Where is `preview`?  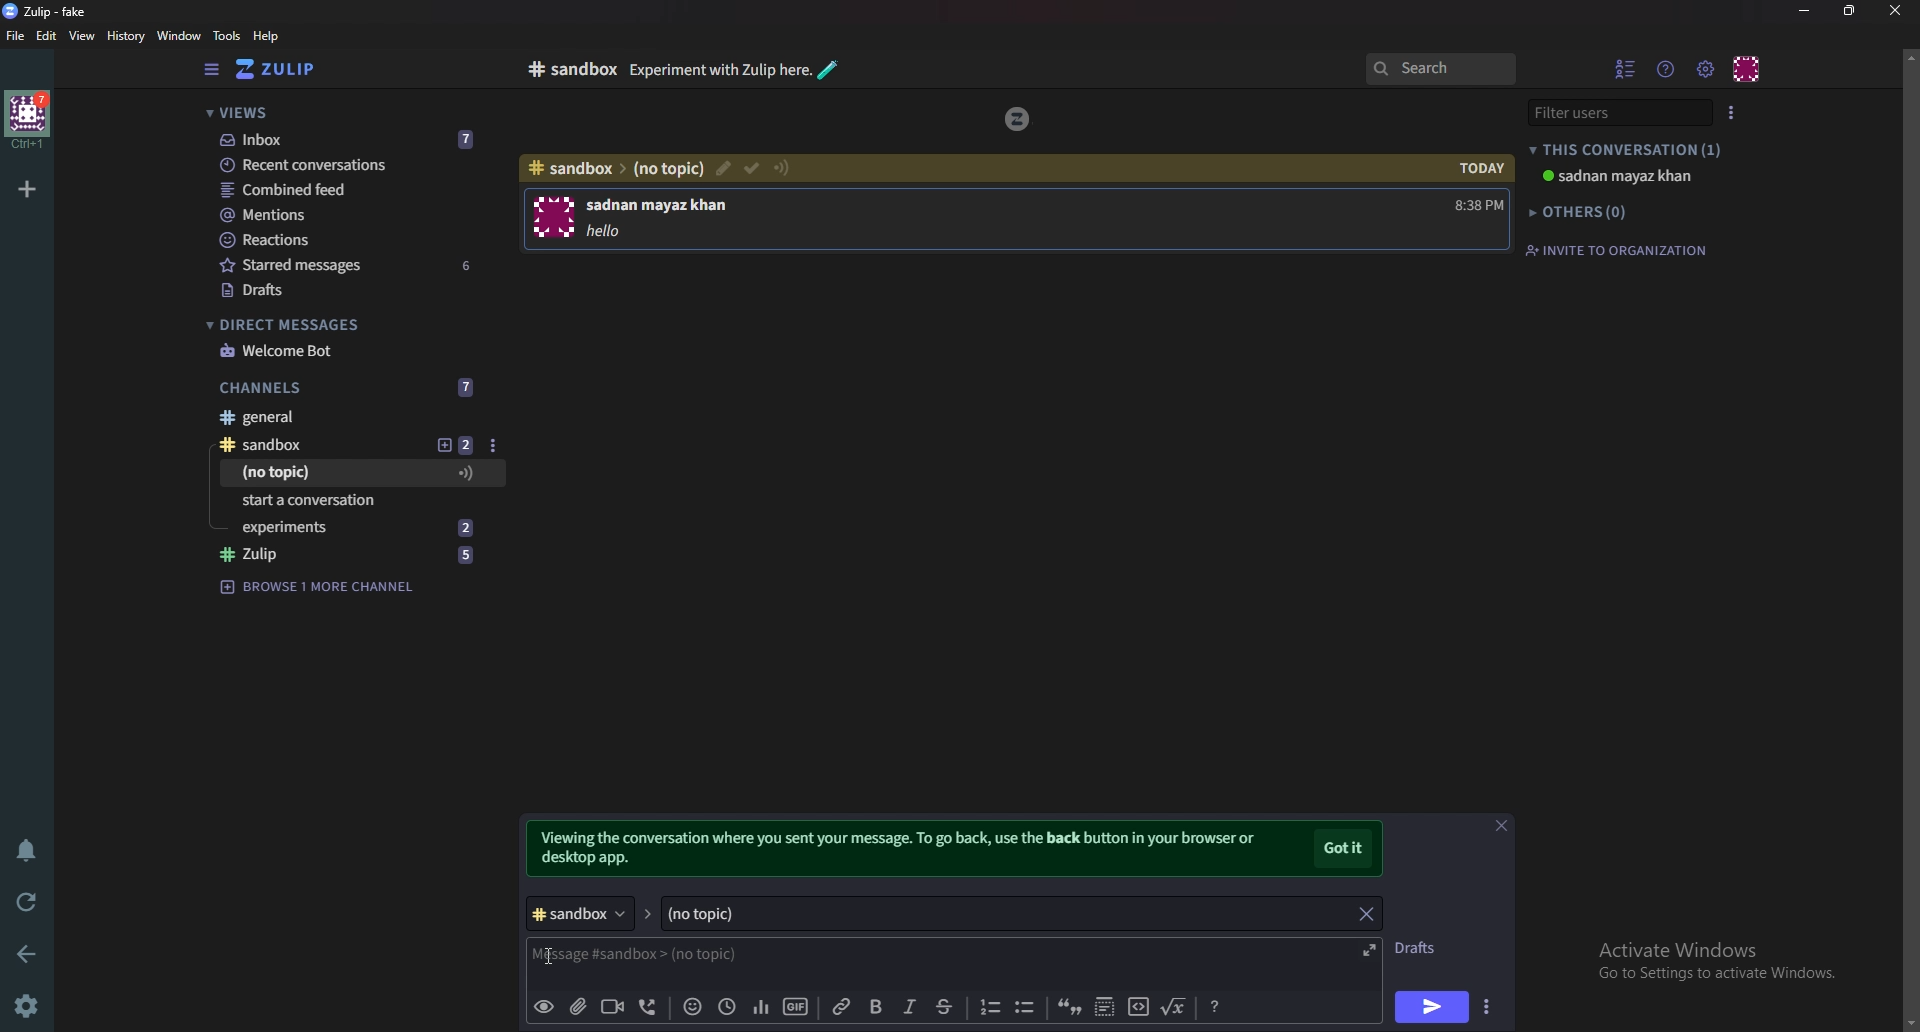
preview is located at coordinates (541, 1007).